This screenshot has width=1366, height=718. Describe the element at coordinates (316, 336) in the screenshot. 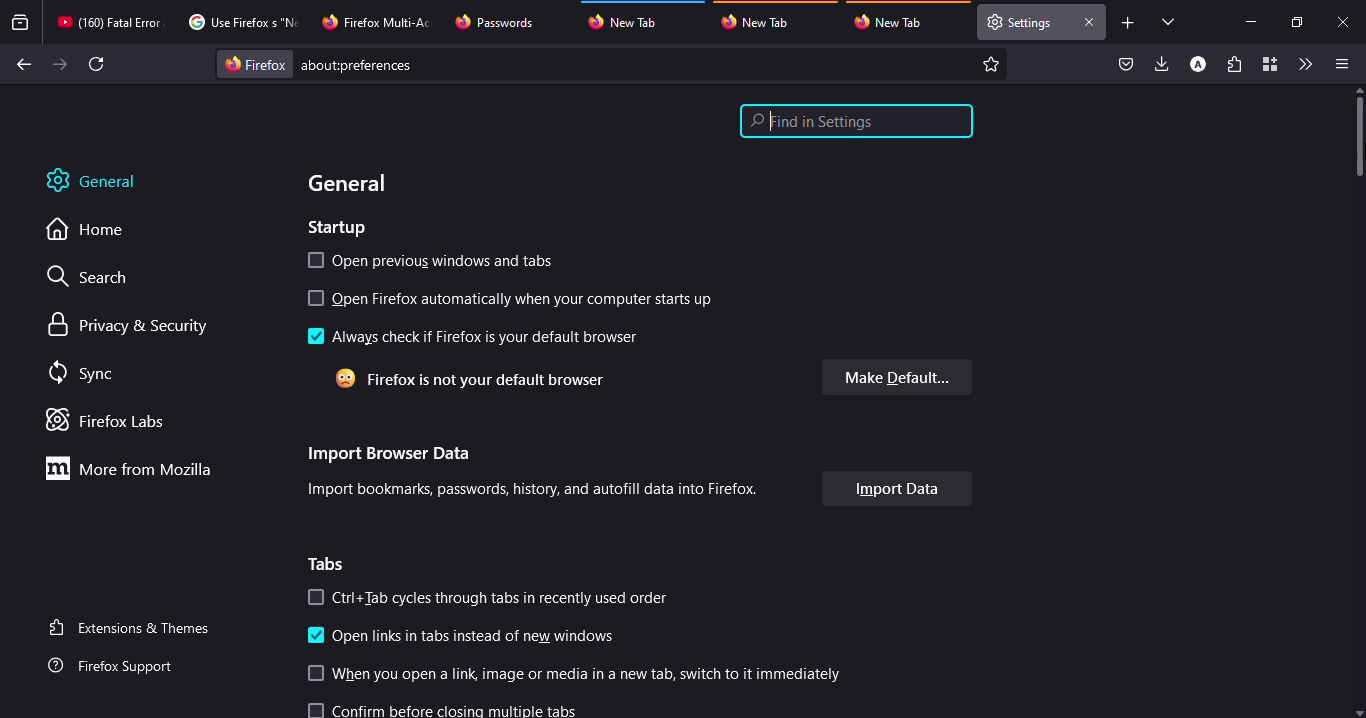

I see `selected` at that location.